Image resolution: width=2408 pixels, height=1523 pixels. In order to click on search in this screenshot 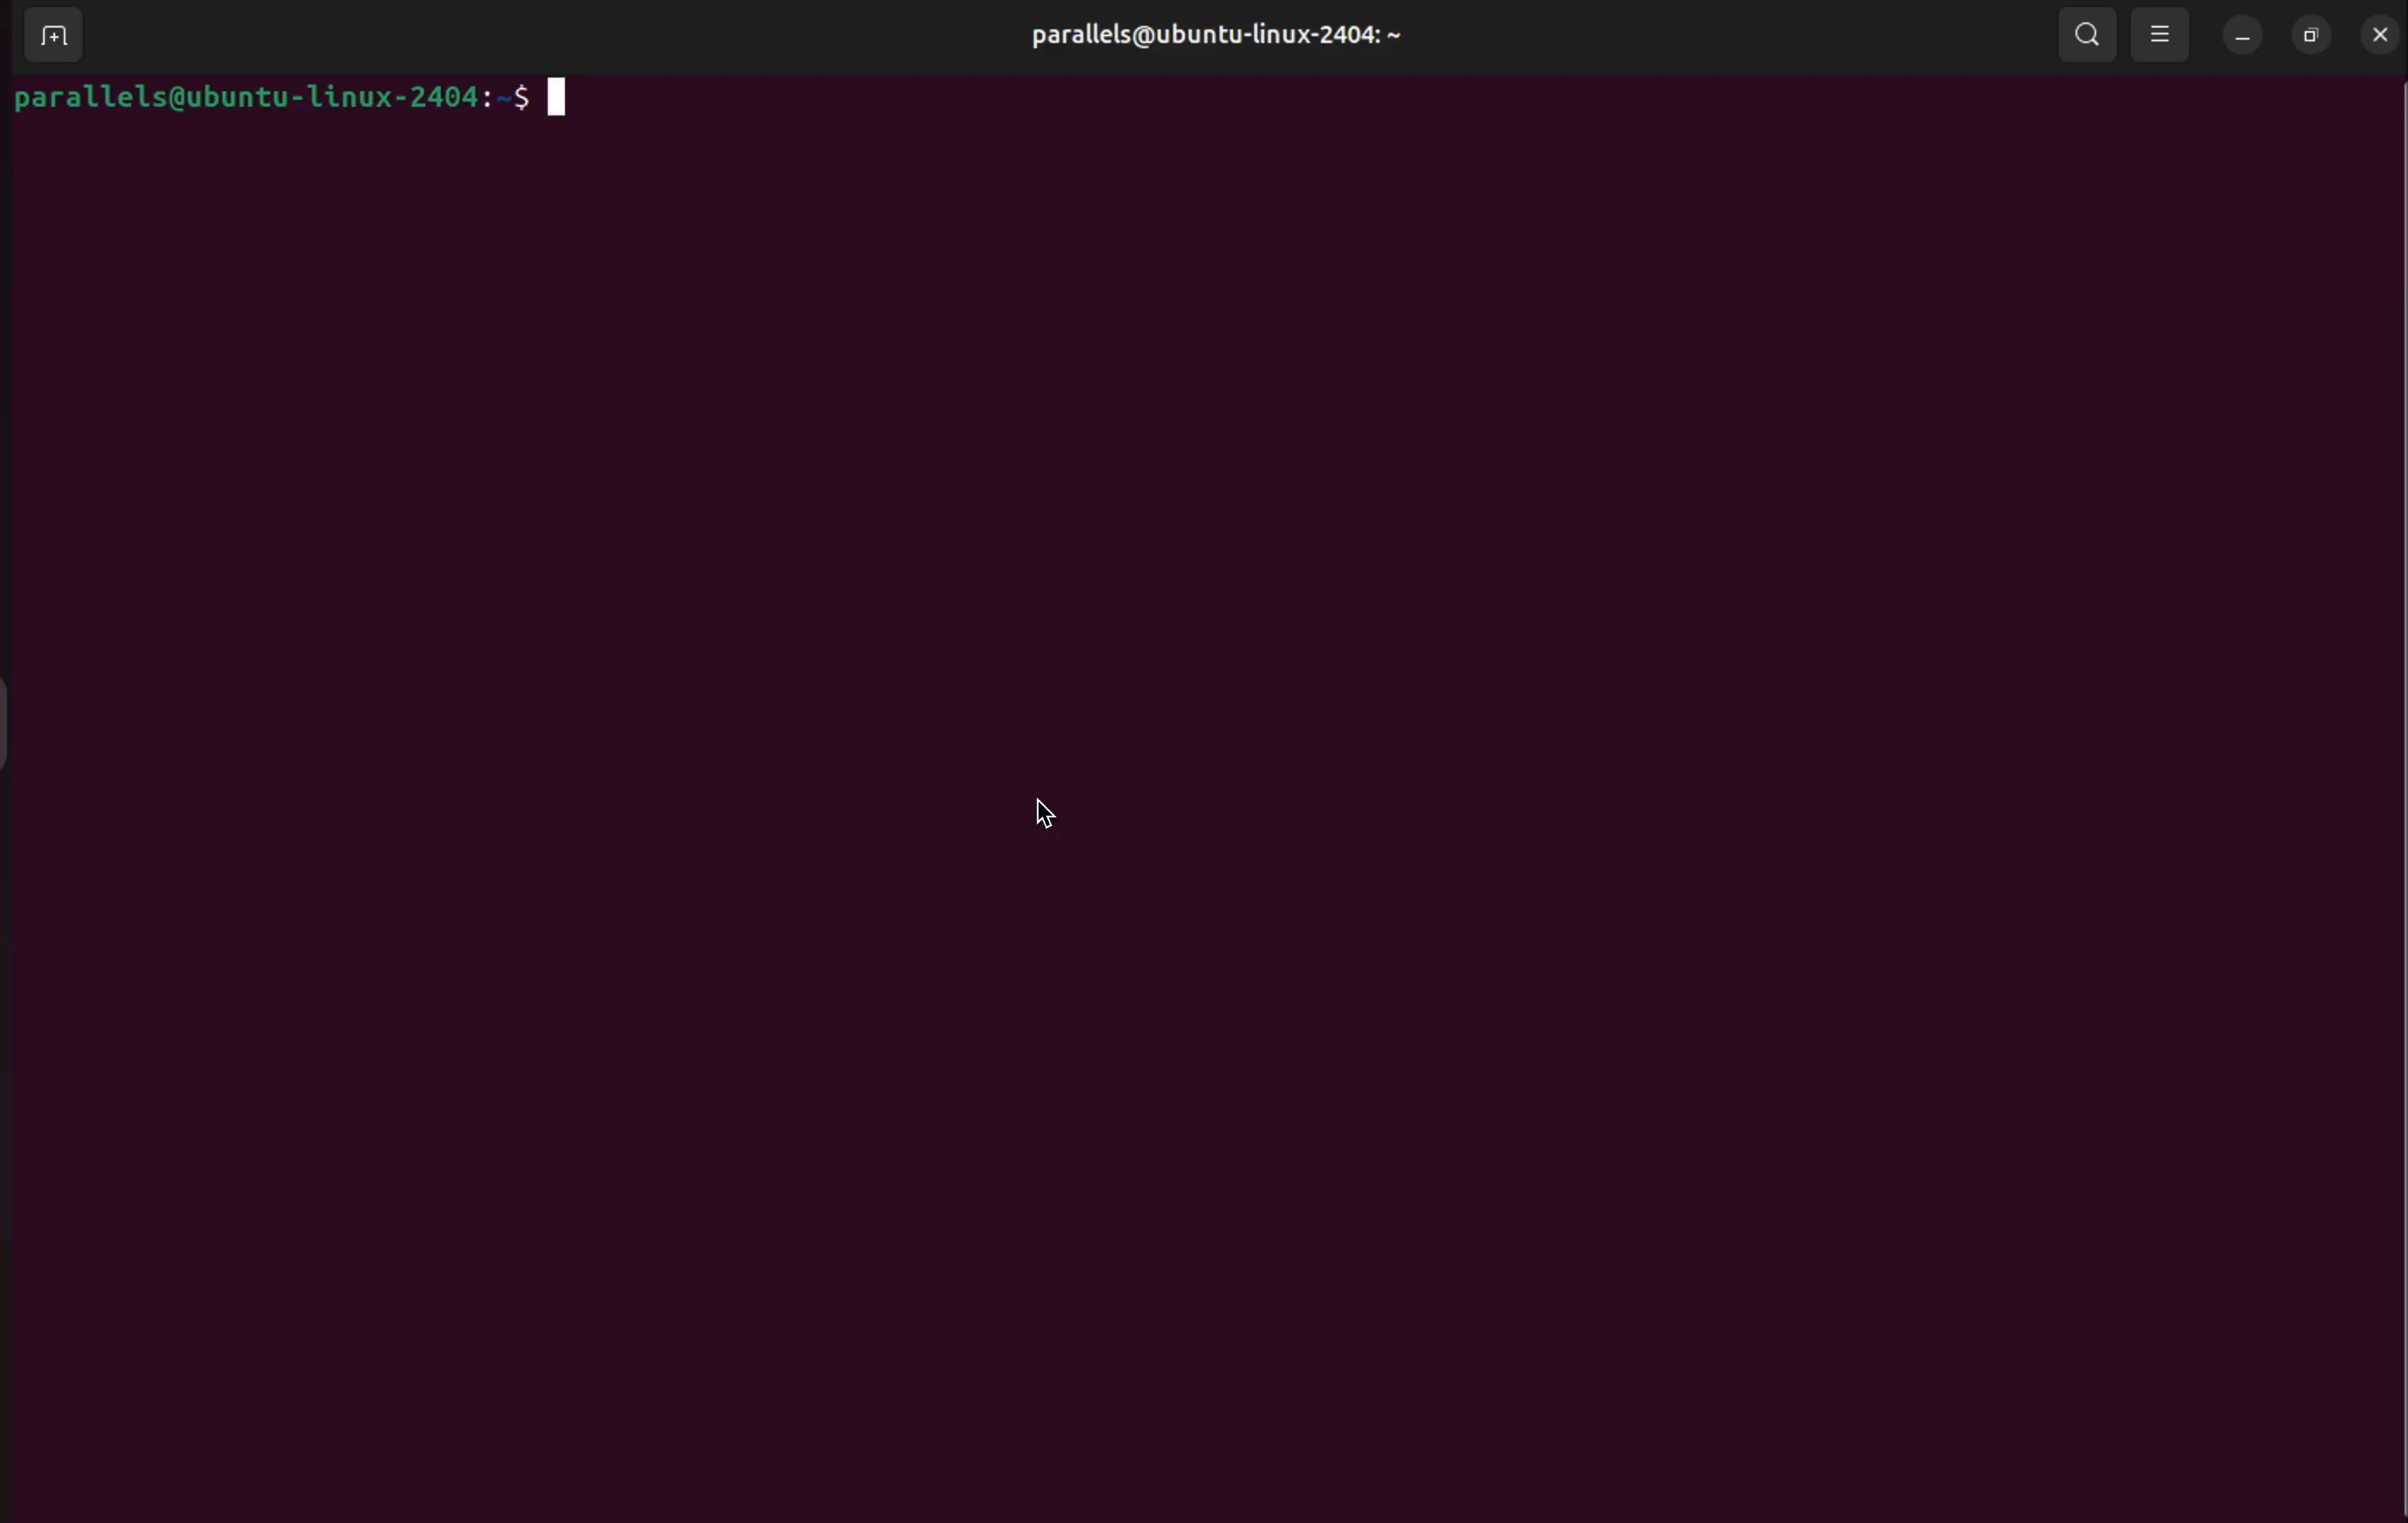, I will do `click(2089, 39)`.